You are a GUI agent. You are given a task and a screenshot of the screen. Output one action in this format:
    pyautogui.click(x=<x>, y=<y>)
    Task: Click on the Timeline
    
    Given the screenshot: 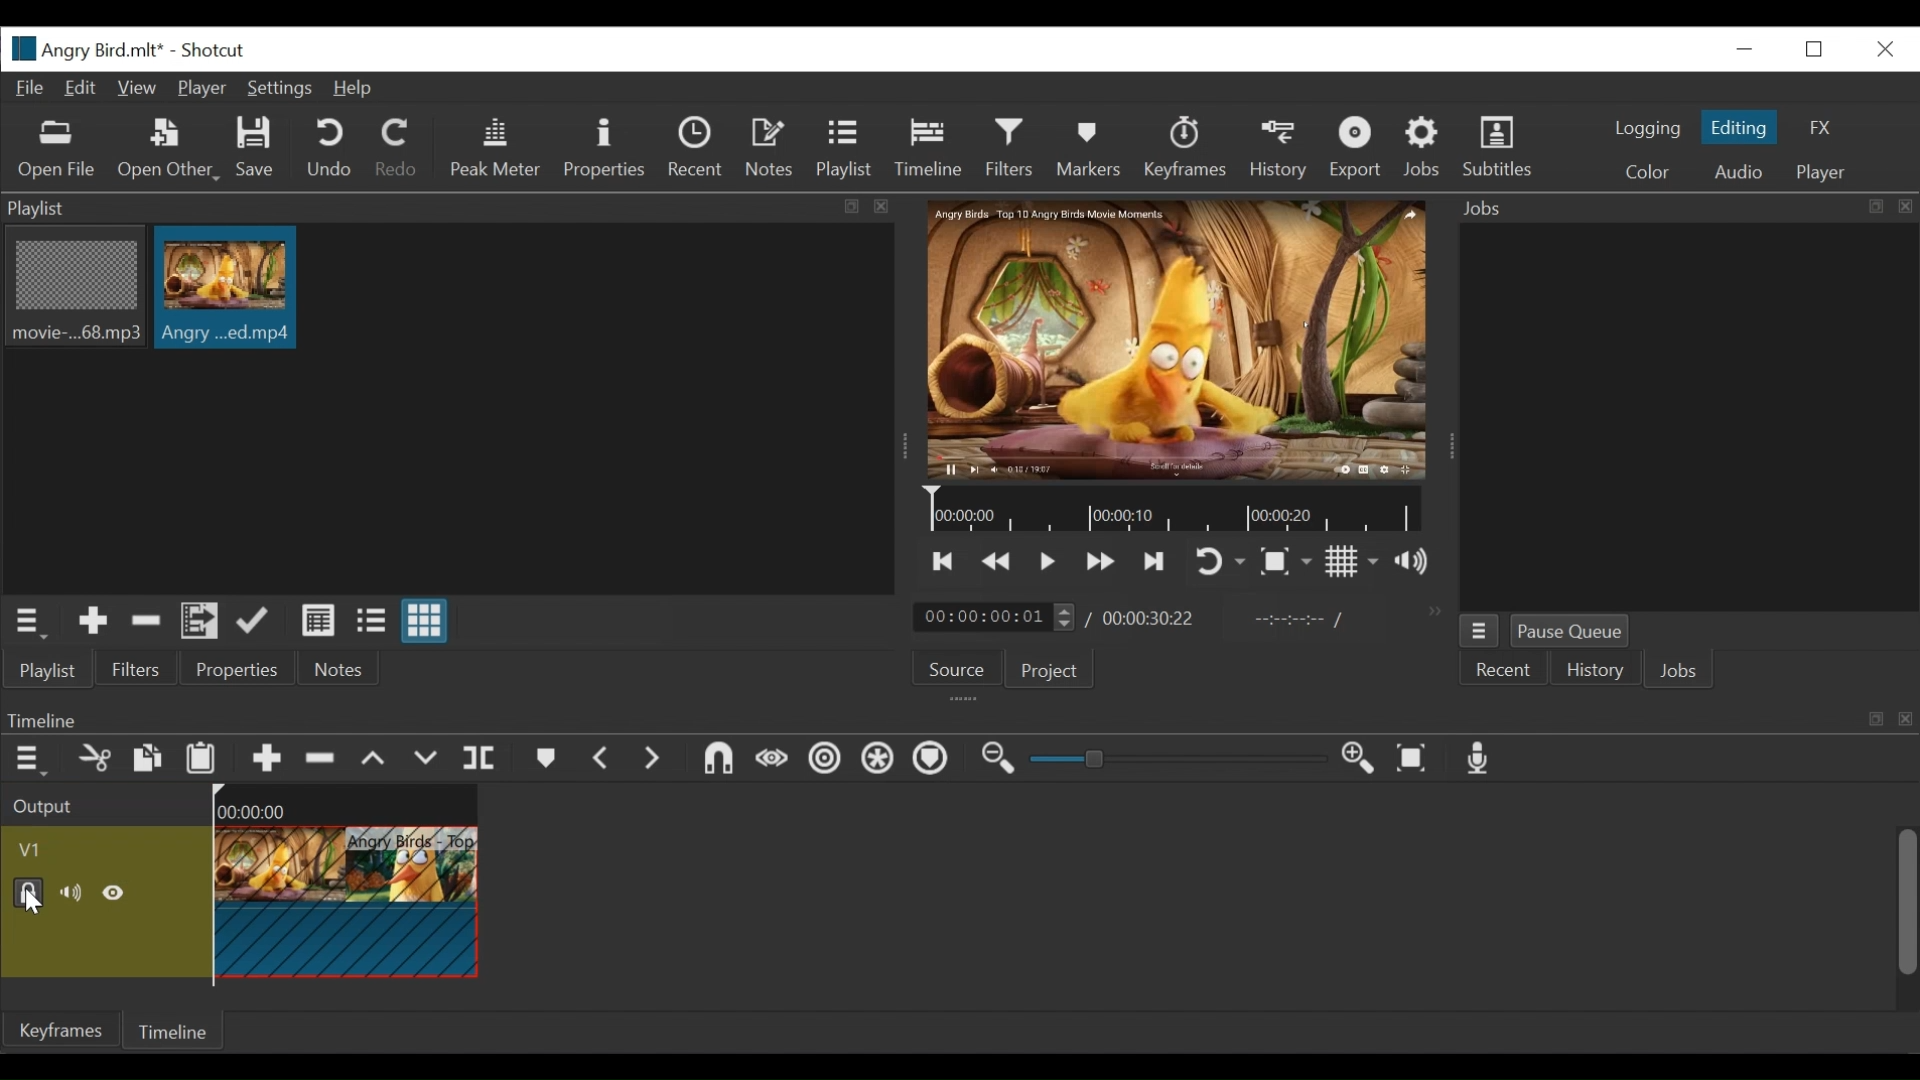 What is the action you would take?
    pyautogui.click(x=1173, y=510)
    